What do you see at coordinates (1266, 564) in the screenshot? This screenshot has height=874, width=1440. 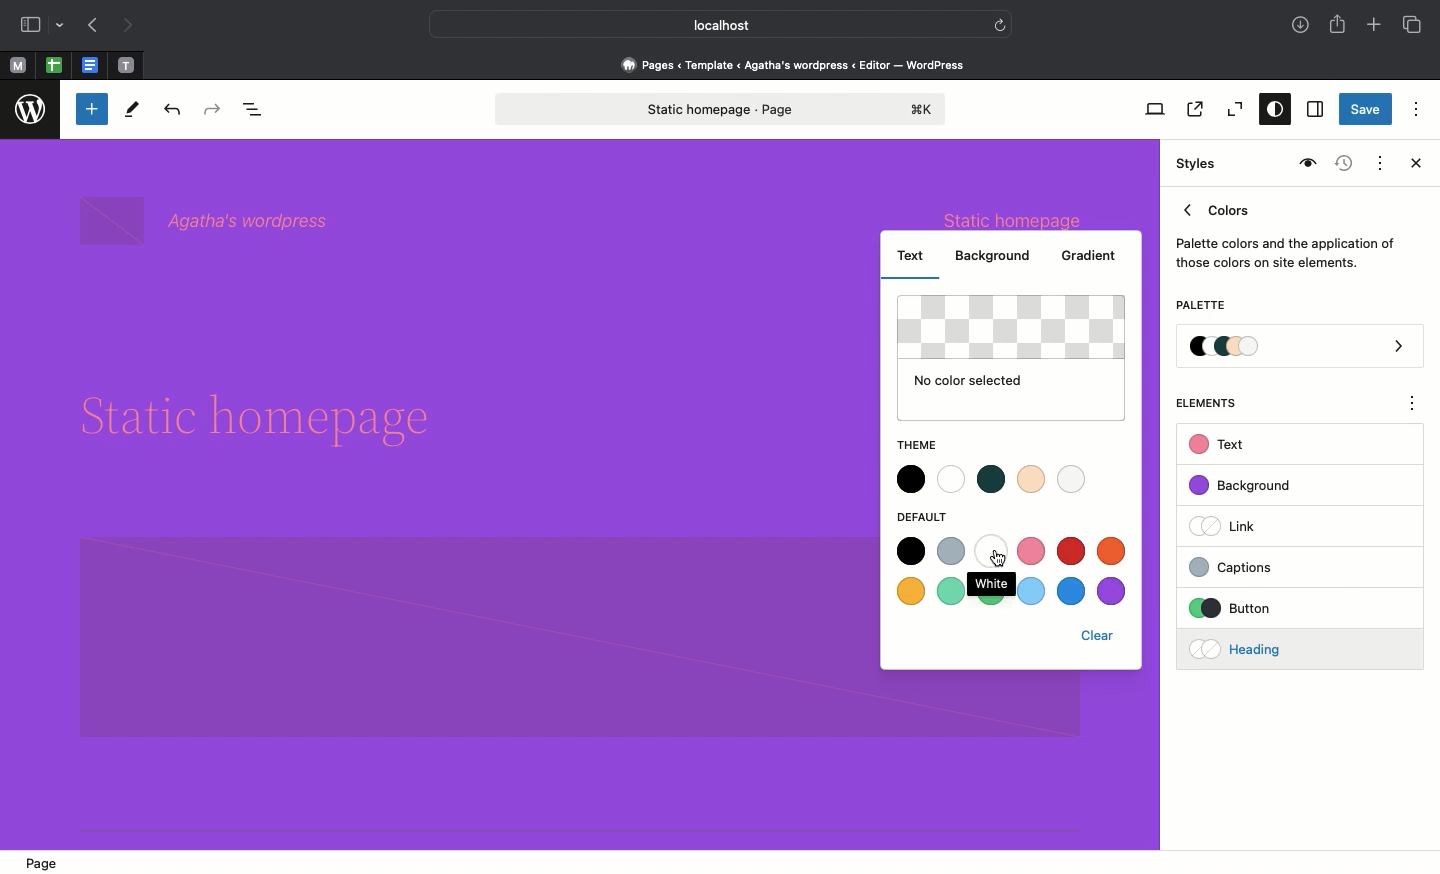 I see `captions` at bounding box center [1266, 564].